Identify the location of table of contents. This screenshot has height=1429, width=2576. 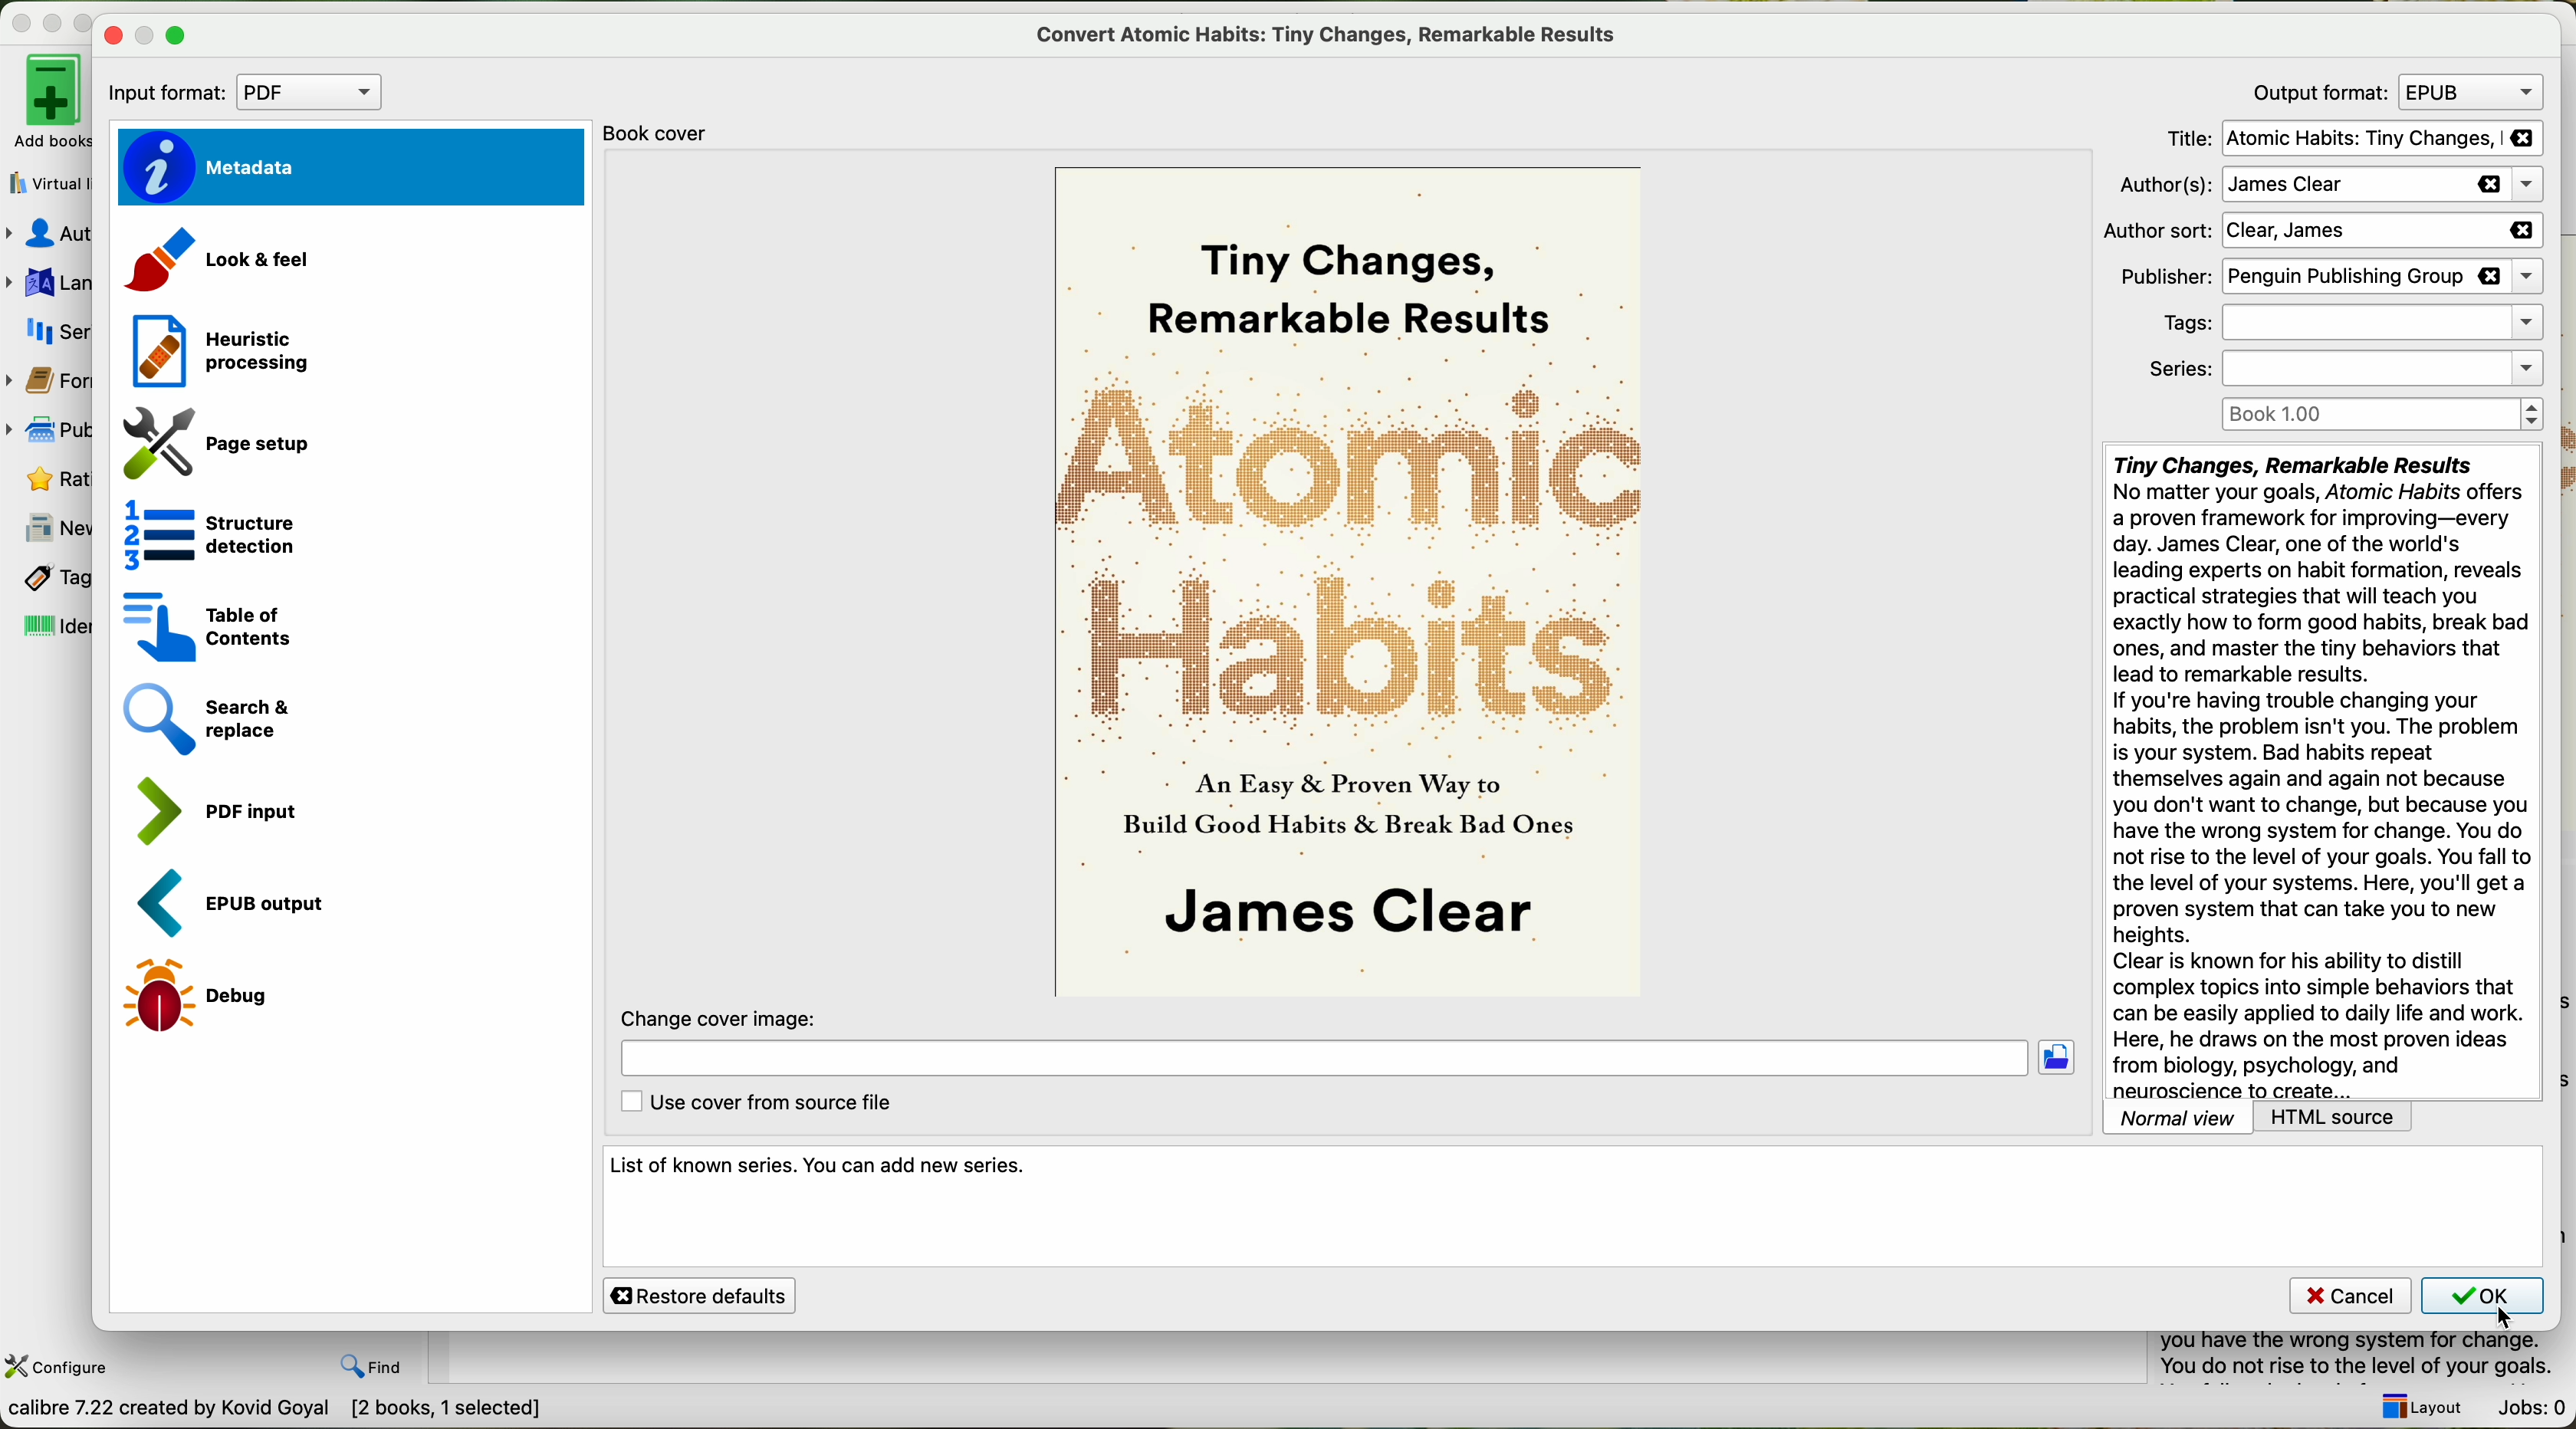
(201, 623).